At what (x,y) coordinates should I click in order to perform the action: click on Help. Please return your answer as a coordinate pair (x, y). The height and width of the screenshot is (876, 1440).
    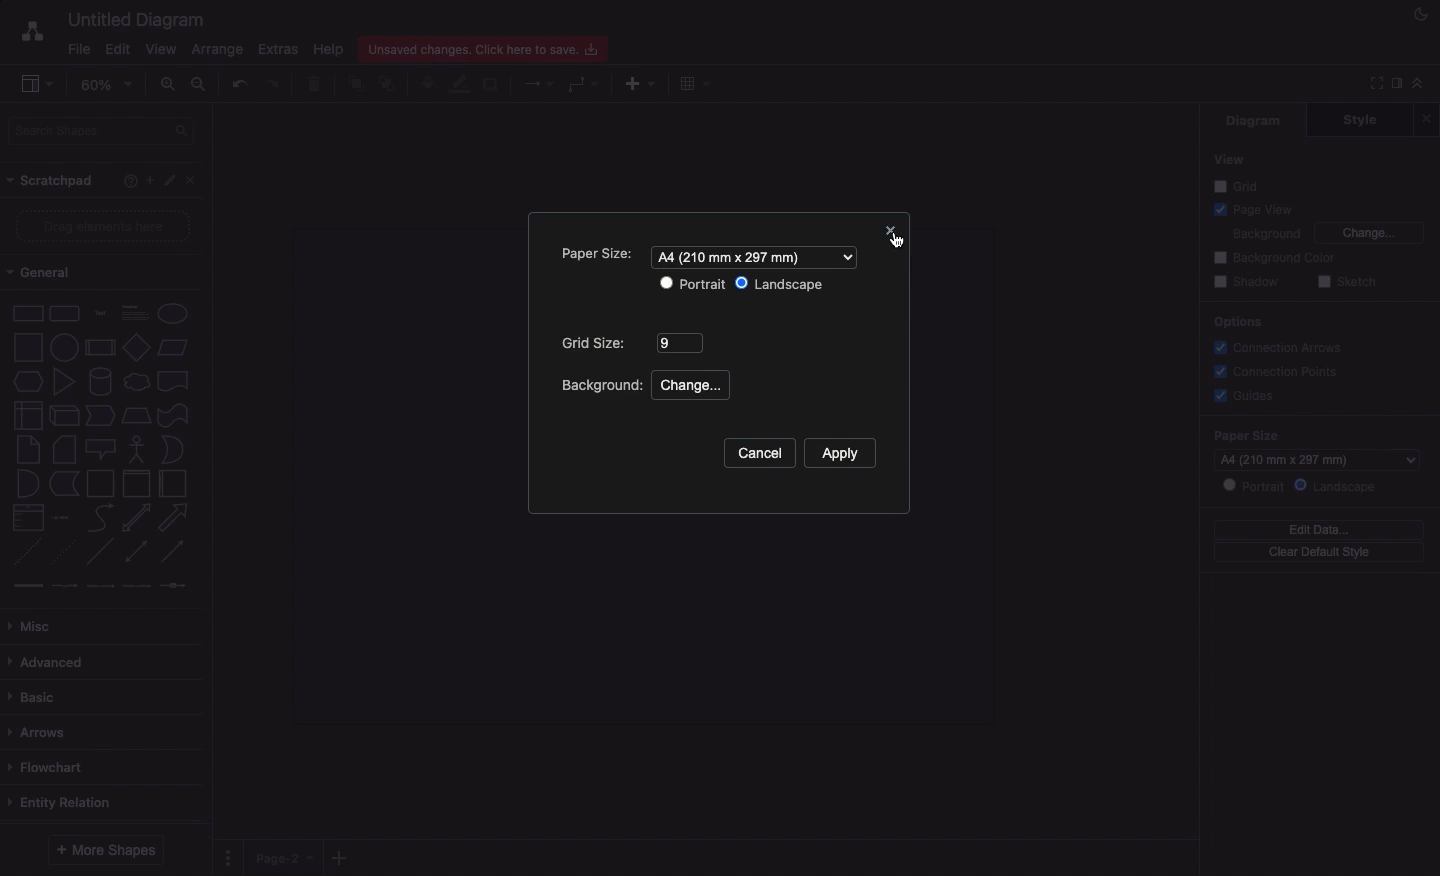
    Looking at the image, I should click on (331, 49).